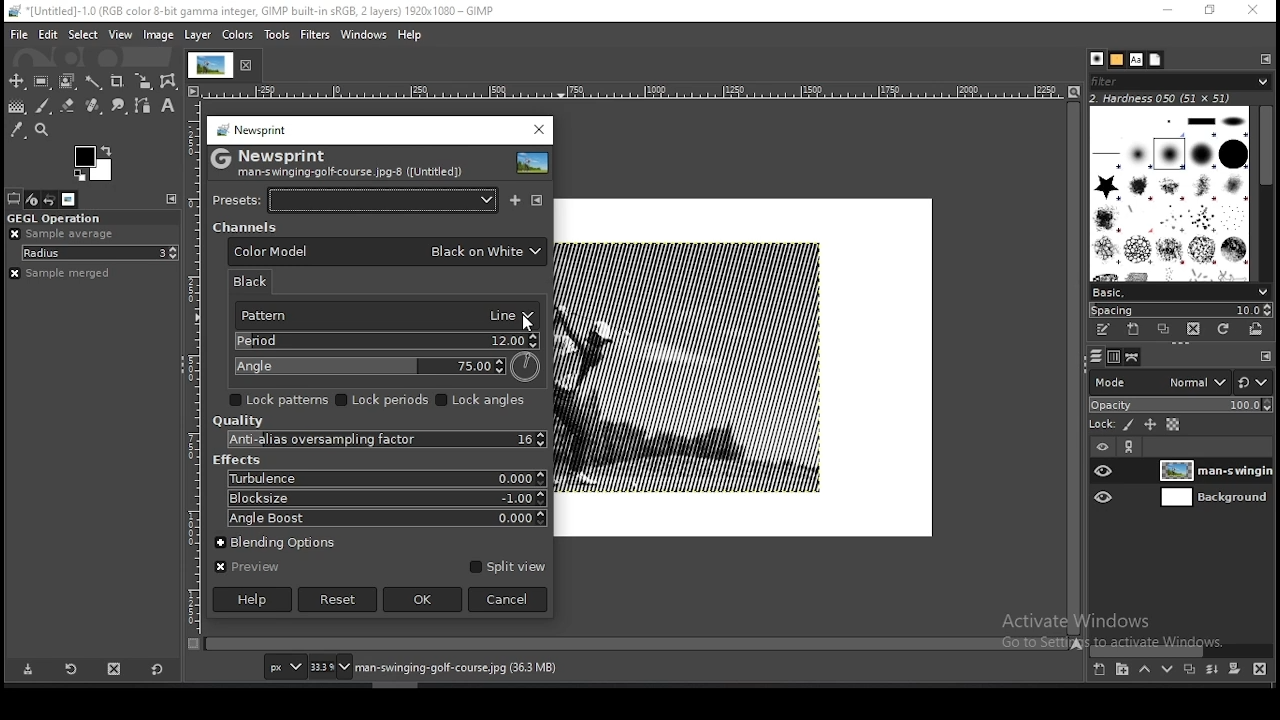  I want to click on black, so click(258, 281).